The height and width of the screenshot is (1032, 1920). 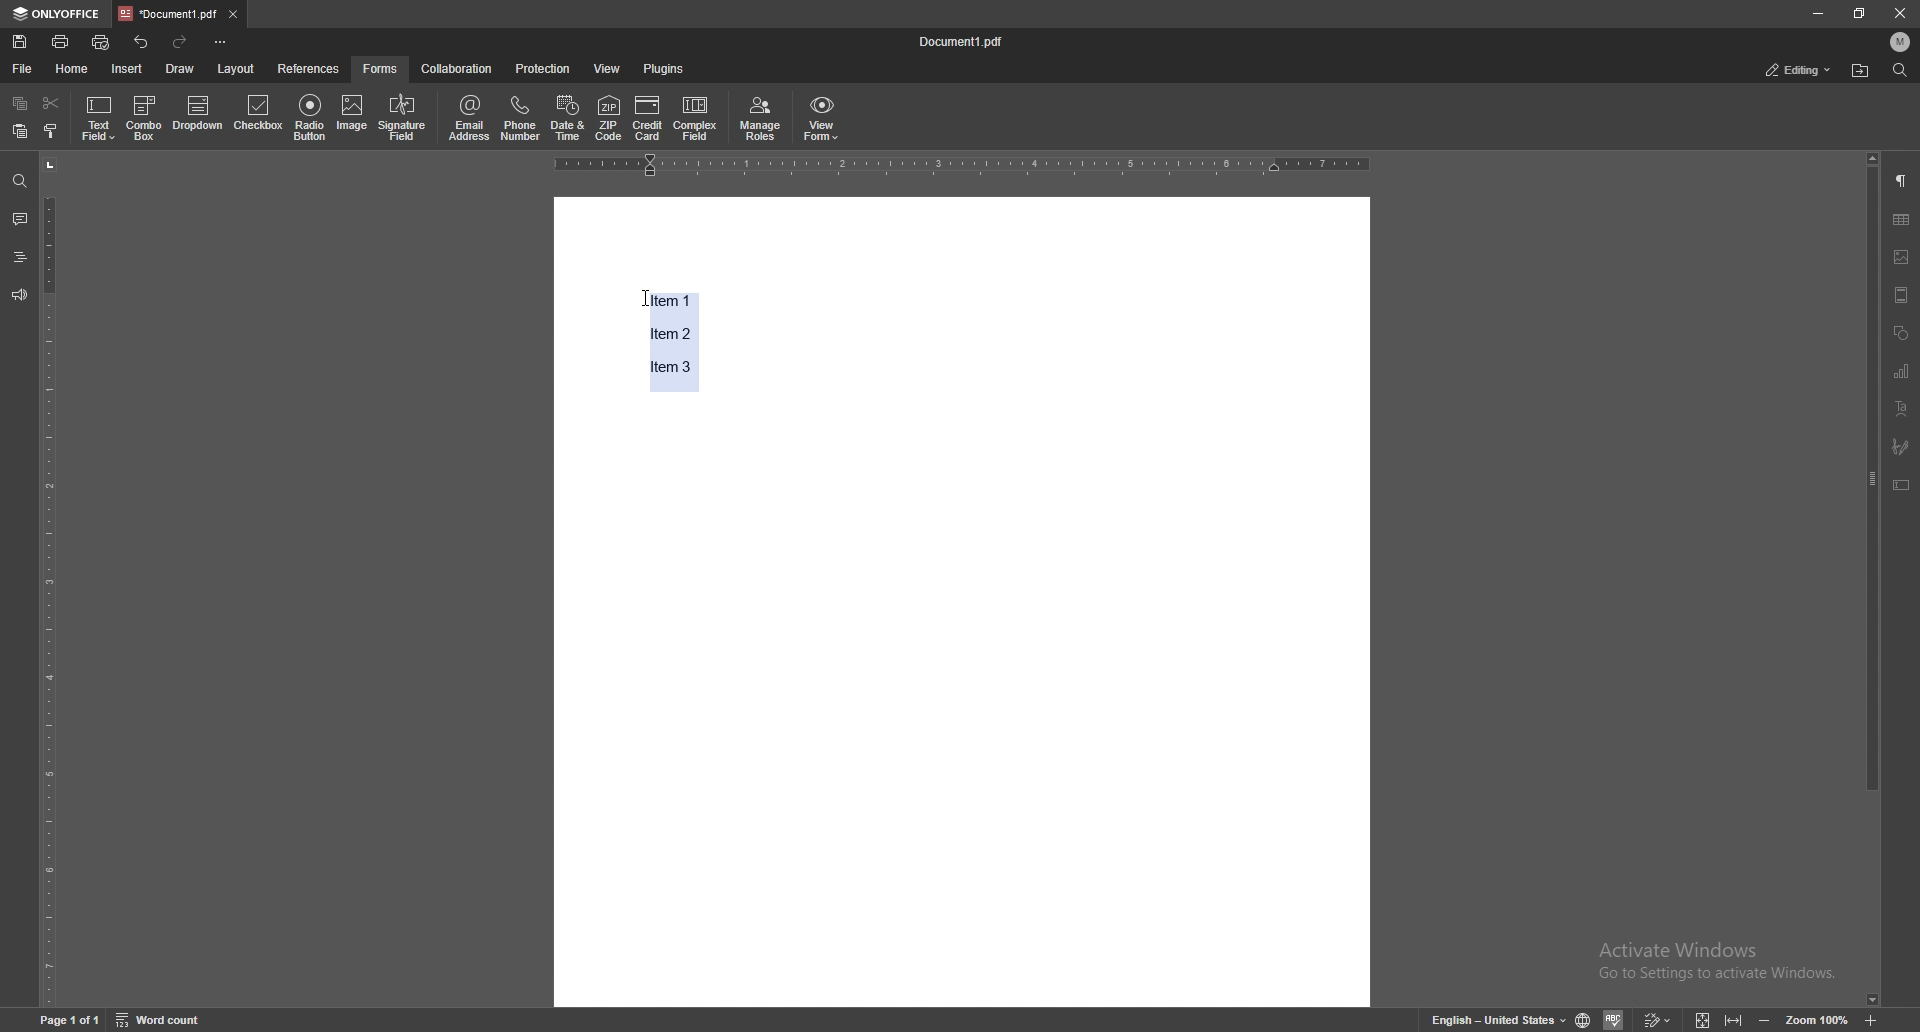 What do you see at coordinates (20, 218) in the screenshot?
I see `comment` at bounding box center [20, 218].